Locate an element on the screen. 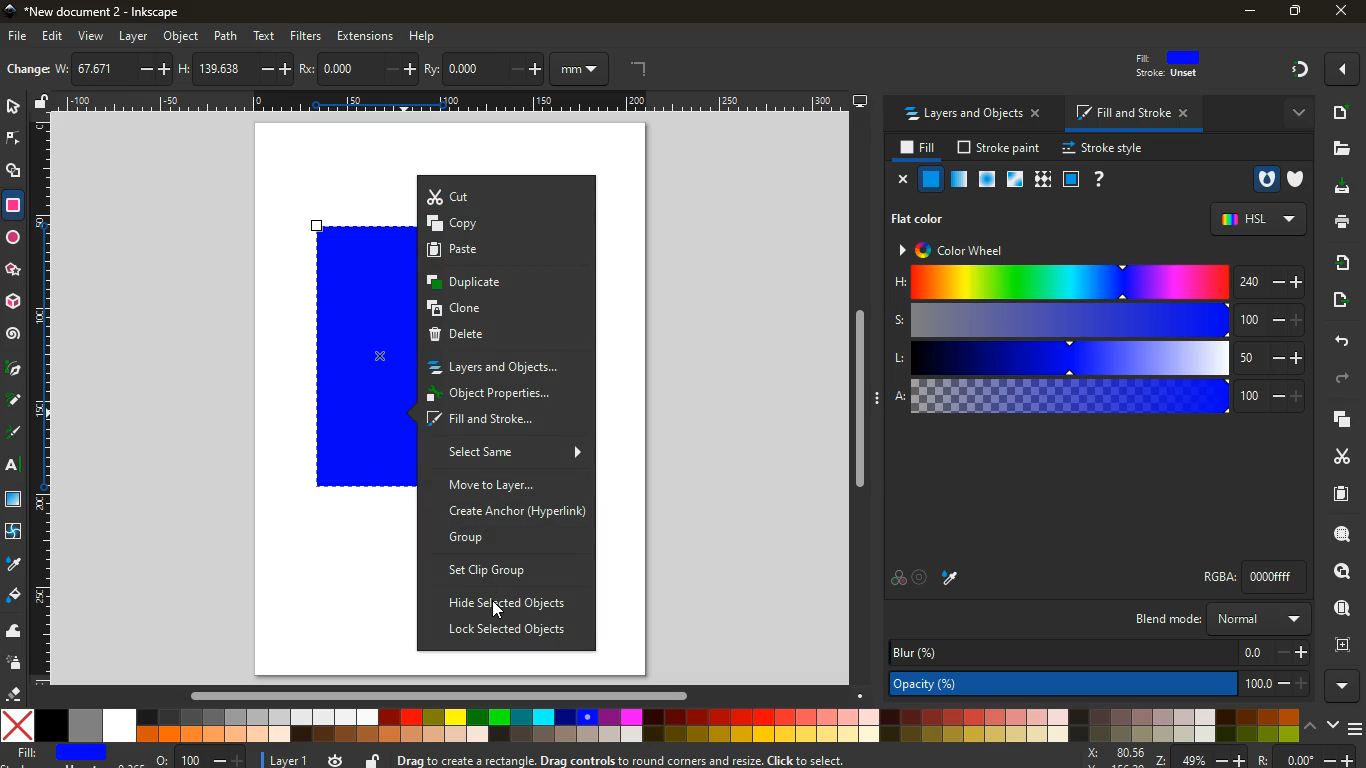 This screenshot has width=1366, height=768. drop is located at coordinates (952, 578).